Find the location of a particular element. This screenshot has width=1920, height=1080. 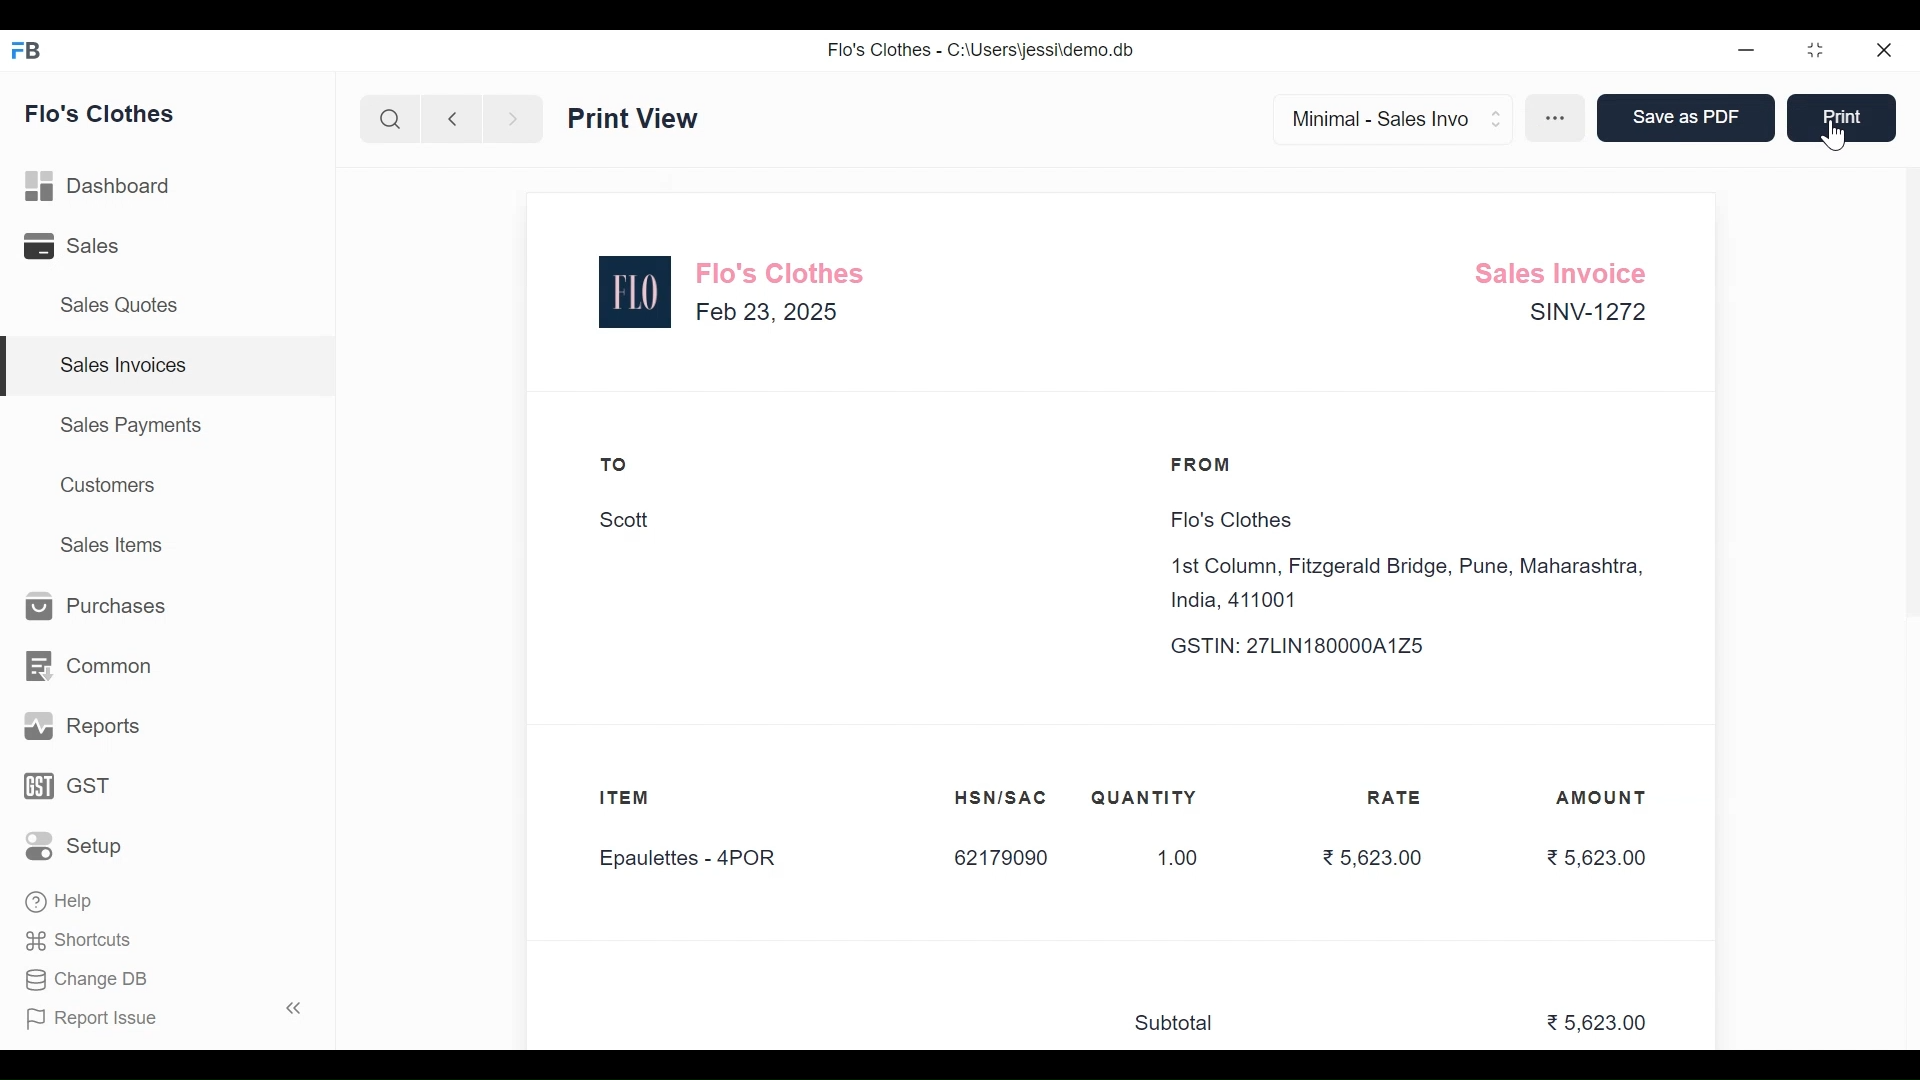

Customers is located at coordinates (108, 486).